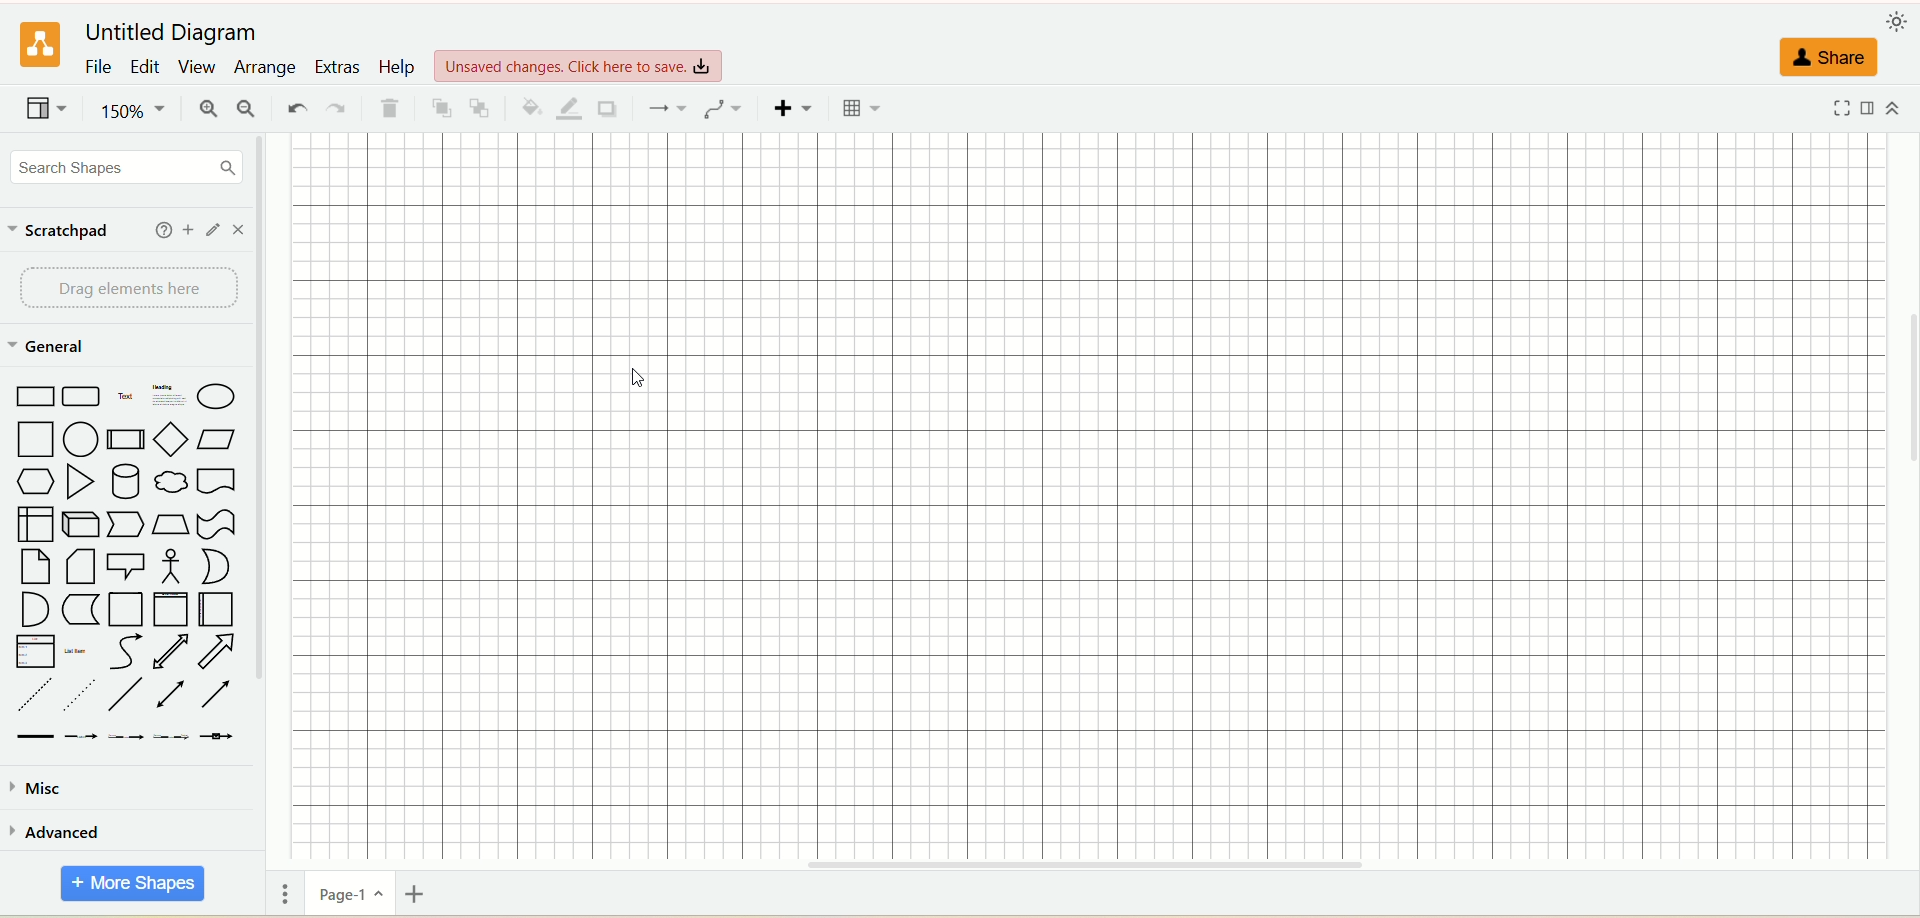 The height and width of the screenshot is (918, 1920). Describe the element at coordinates (1081, 500) in the screenshot. I see `canvas` at that location.